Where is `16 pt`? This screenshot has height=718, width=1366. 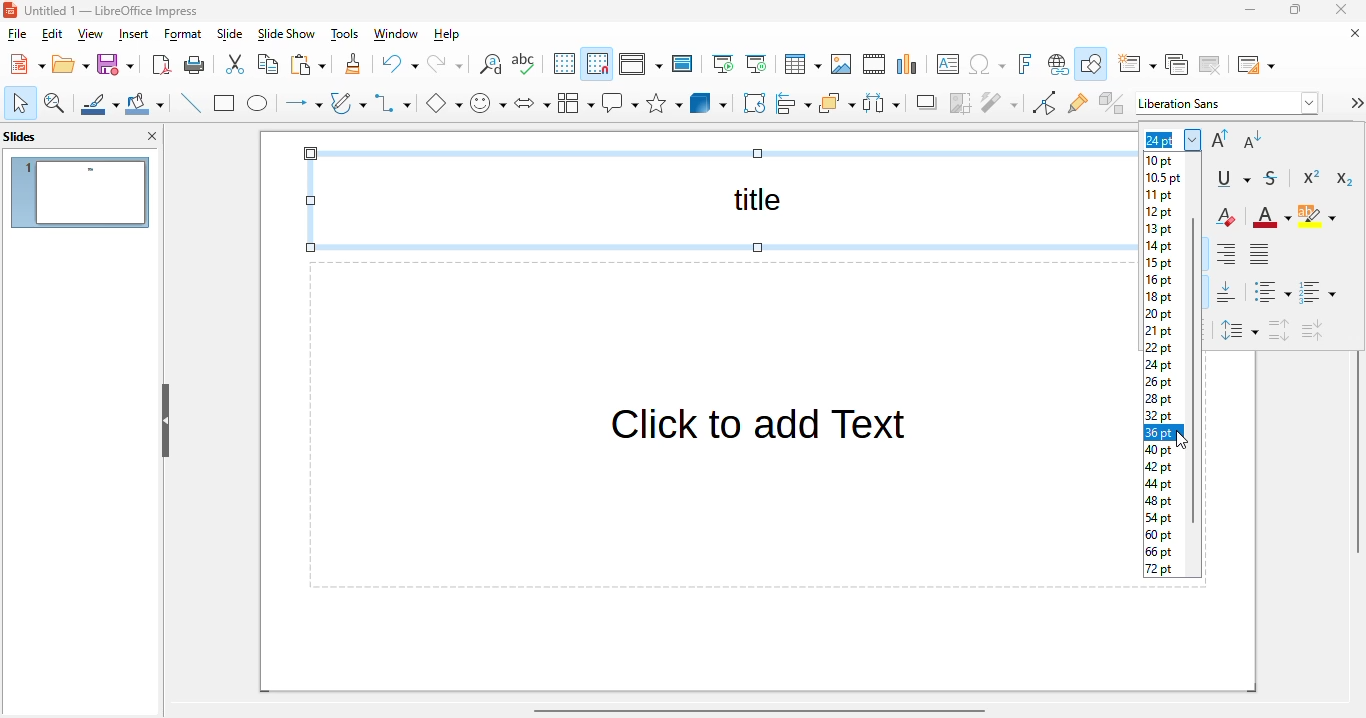 16 pt is located at coordinates (1159, 281).